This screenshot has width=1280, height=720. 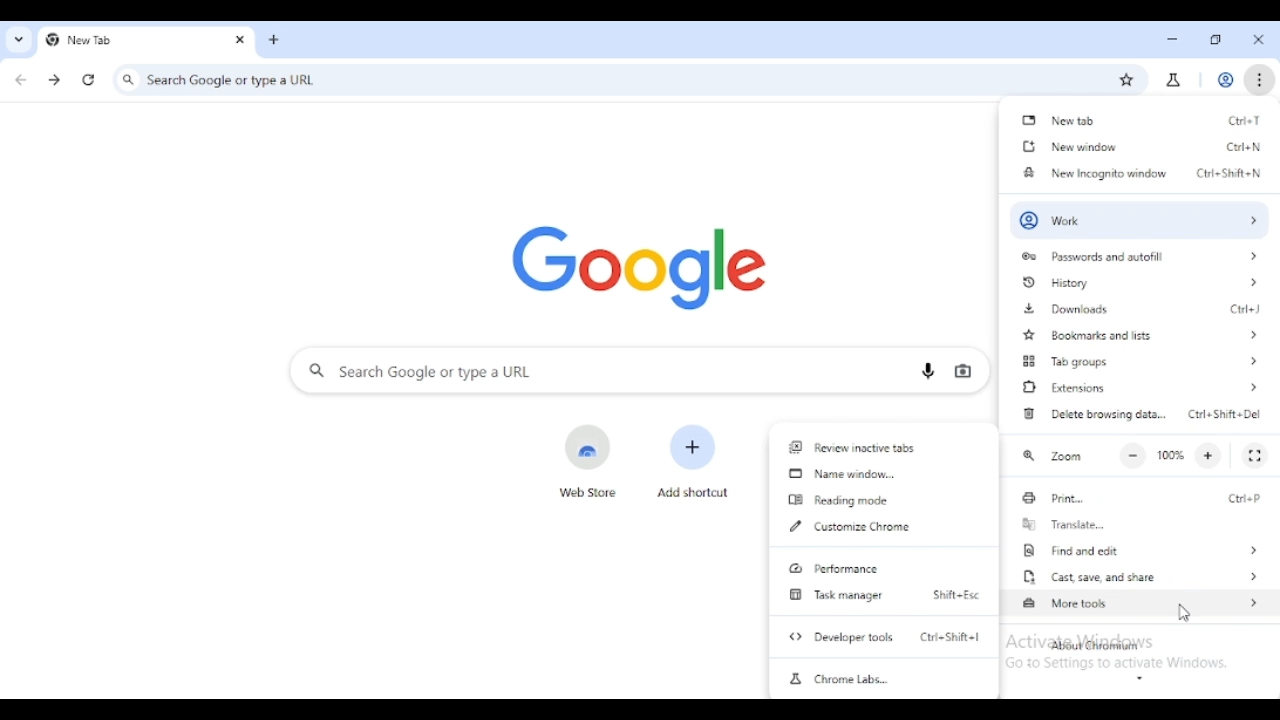 I want to click on shortcut for developer tools, so click(x=950, y=636).